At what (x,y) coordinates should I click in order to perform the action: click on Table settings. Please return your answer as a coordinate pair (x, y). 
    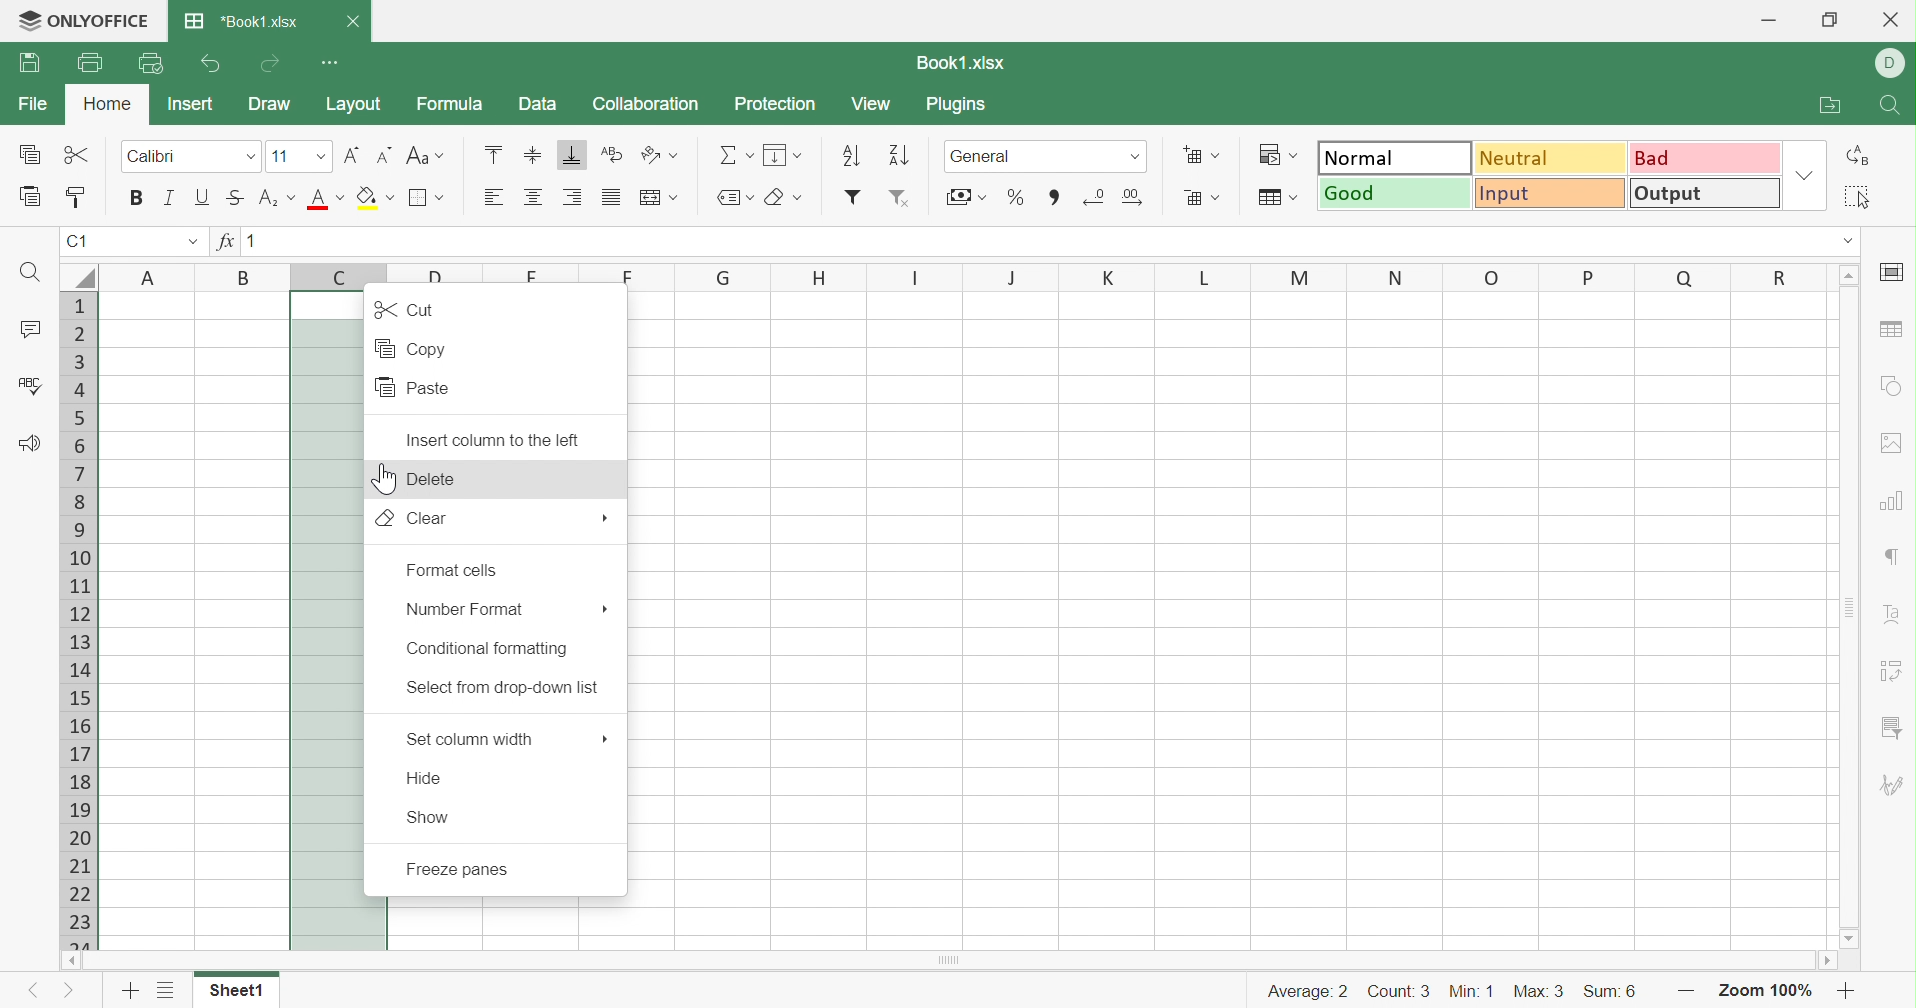
    Looking at the image, I should click on (1895, 328).